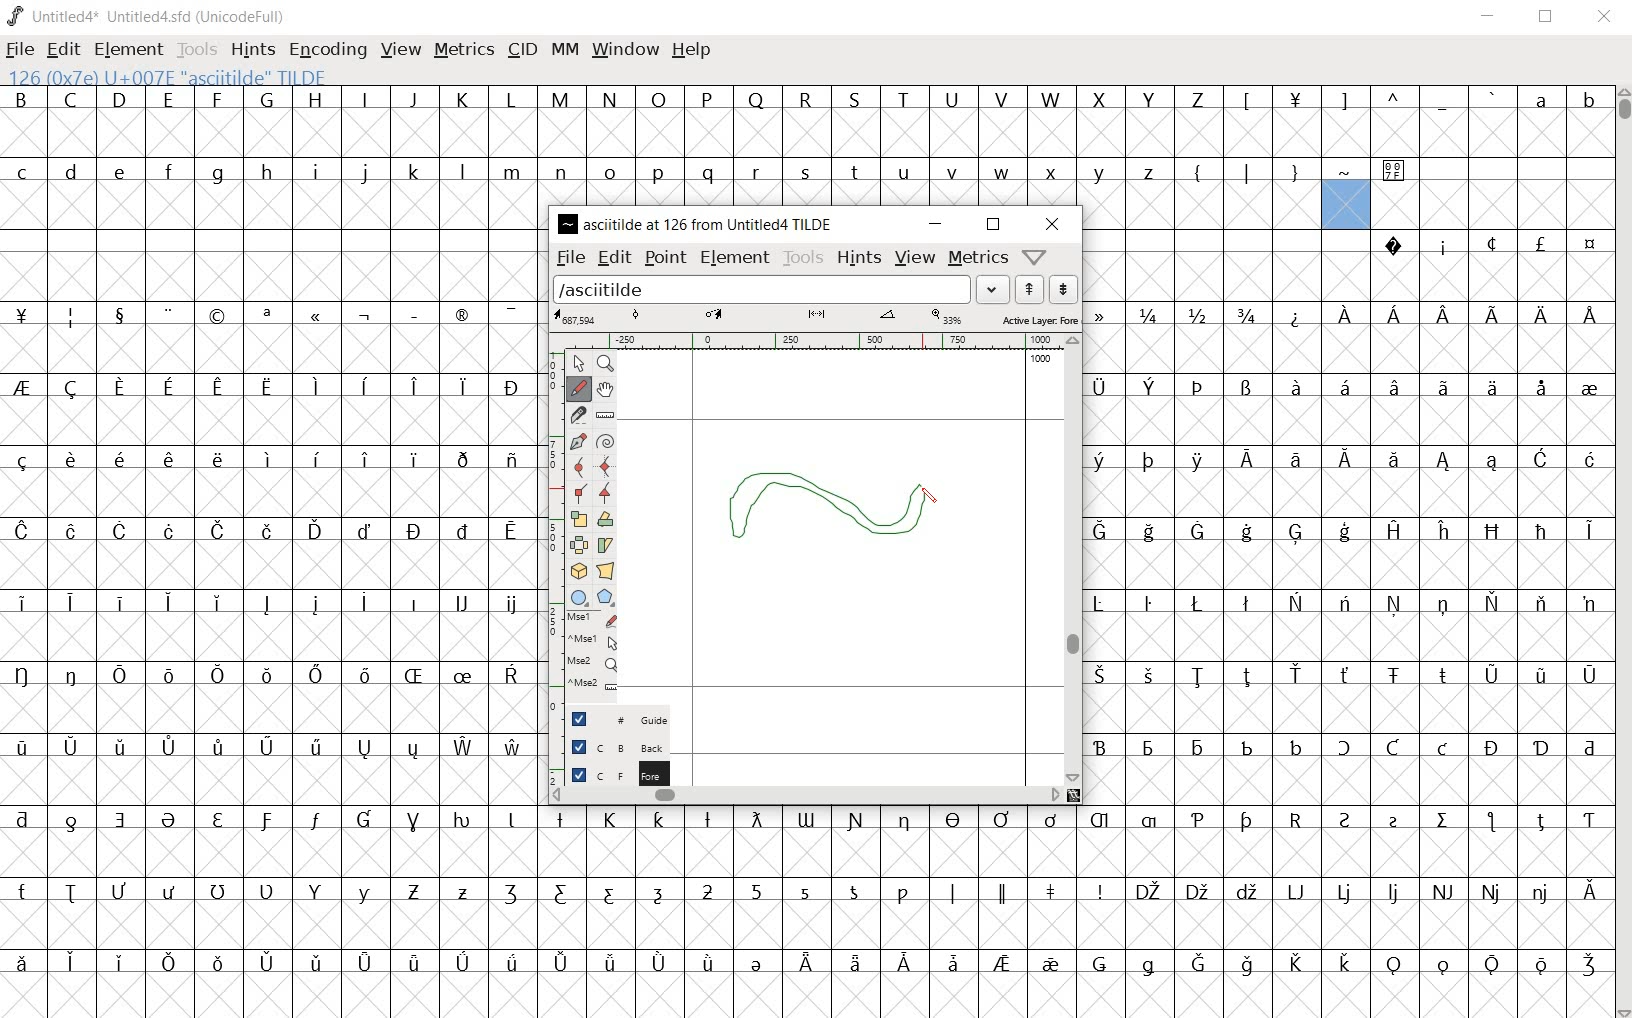 The width and height of the screenshot is (1632, 1018). I want to click on point, so click(666, 258).